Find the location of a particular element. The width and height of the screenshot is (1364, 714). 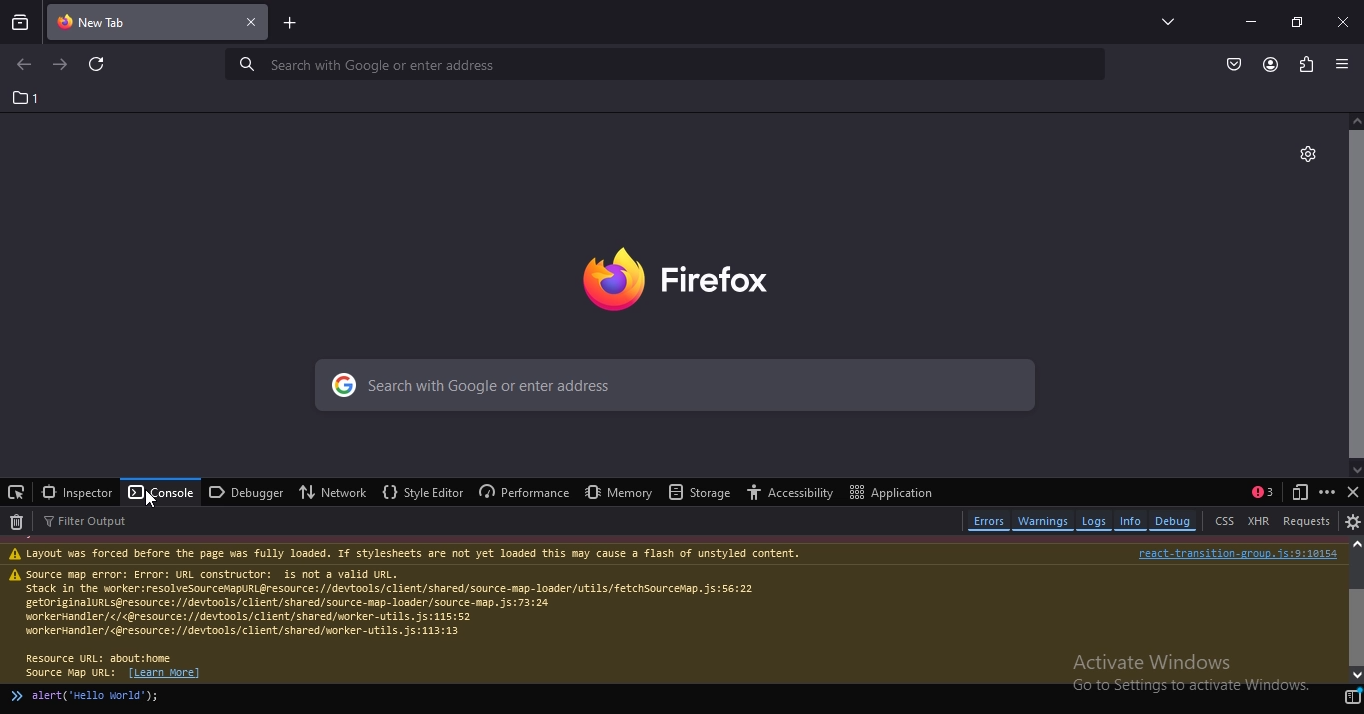

performance is located at coordinates (524, 490).